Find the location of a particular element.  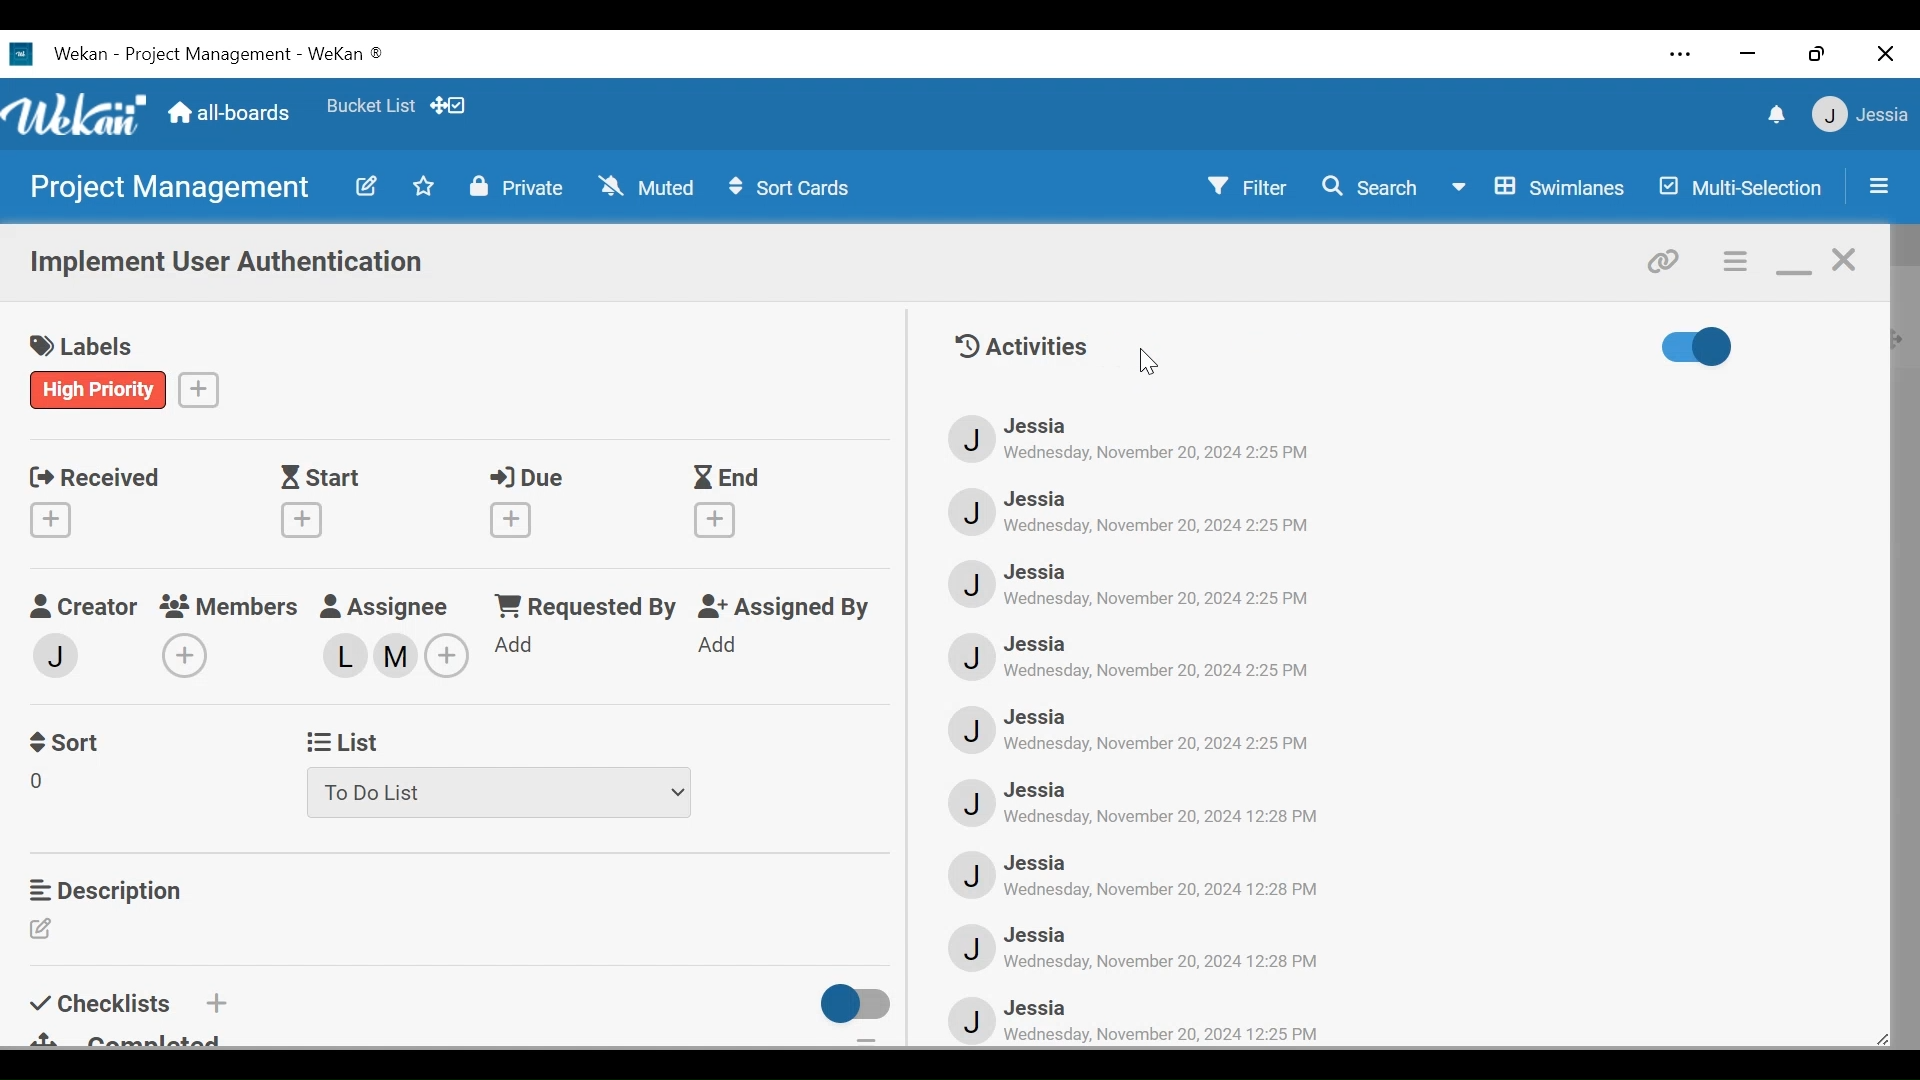

Date is located at coordinates (1165, 818).